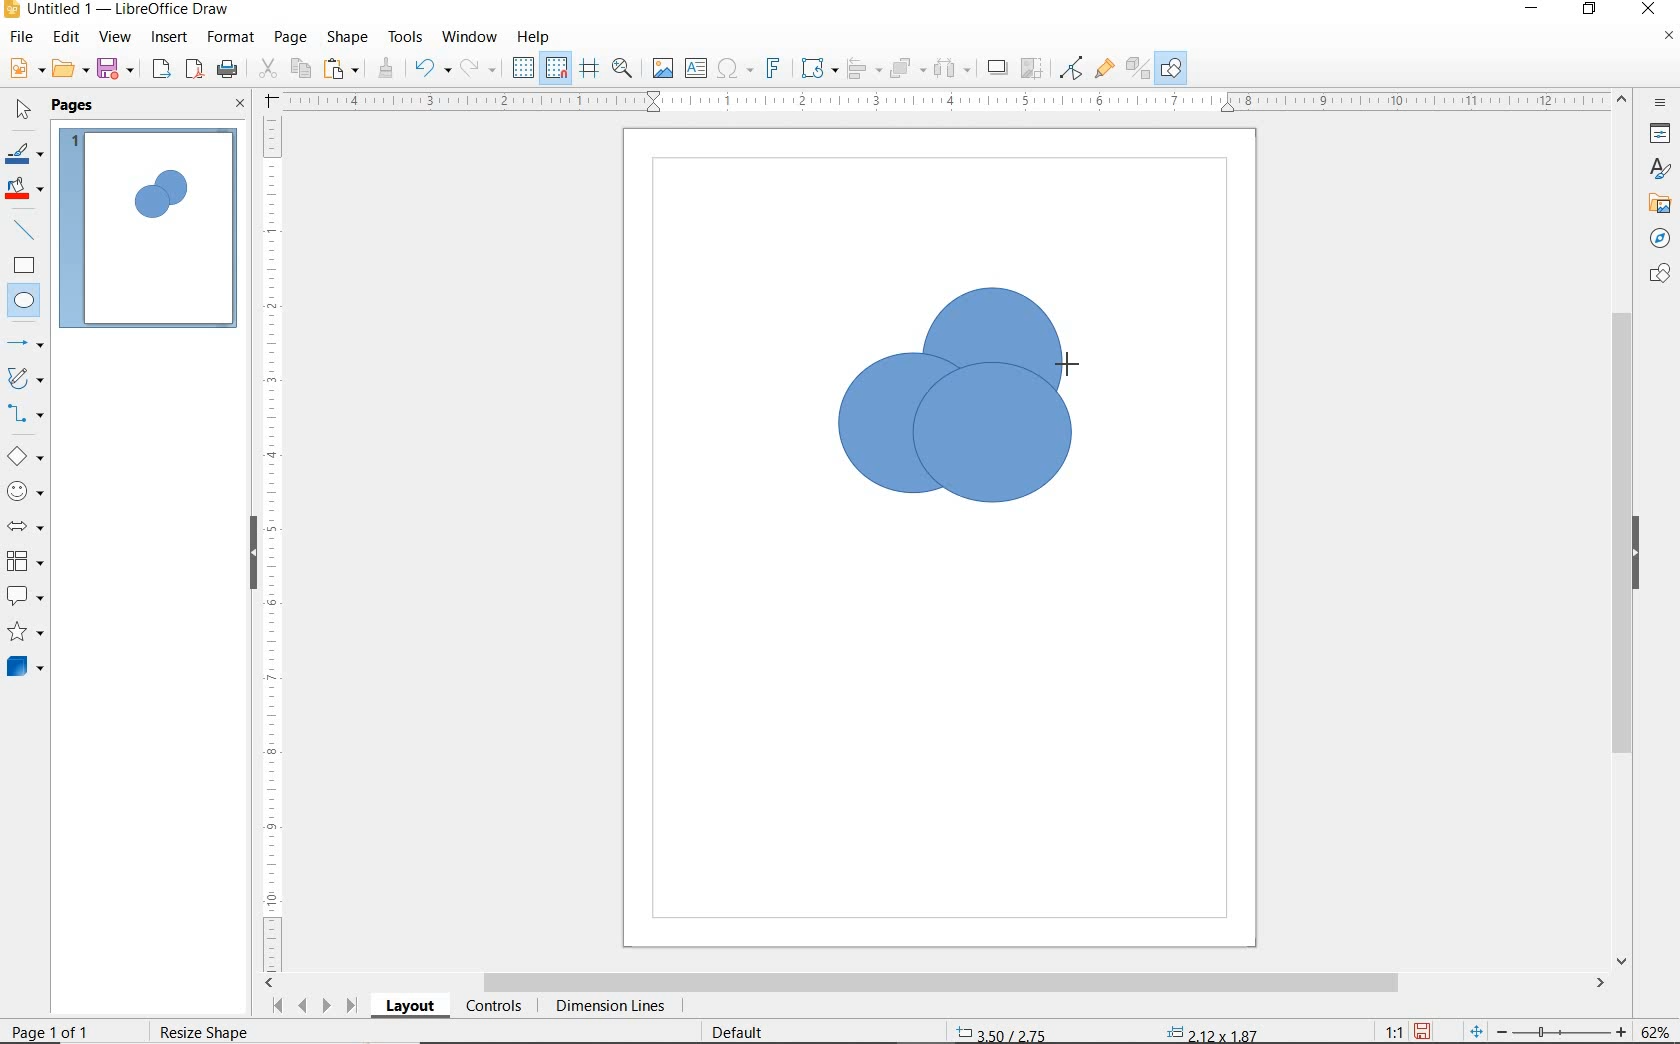 The height and width of the screenshot is (1044, 1680). I want to click on INSERT TEXT BOX, so click(697, 69).